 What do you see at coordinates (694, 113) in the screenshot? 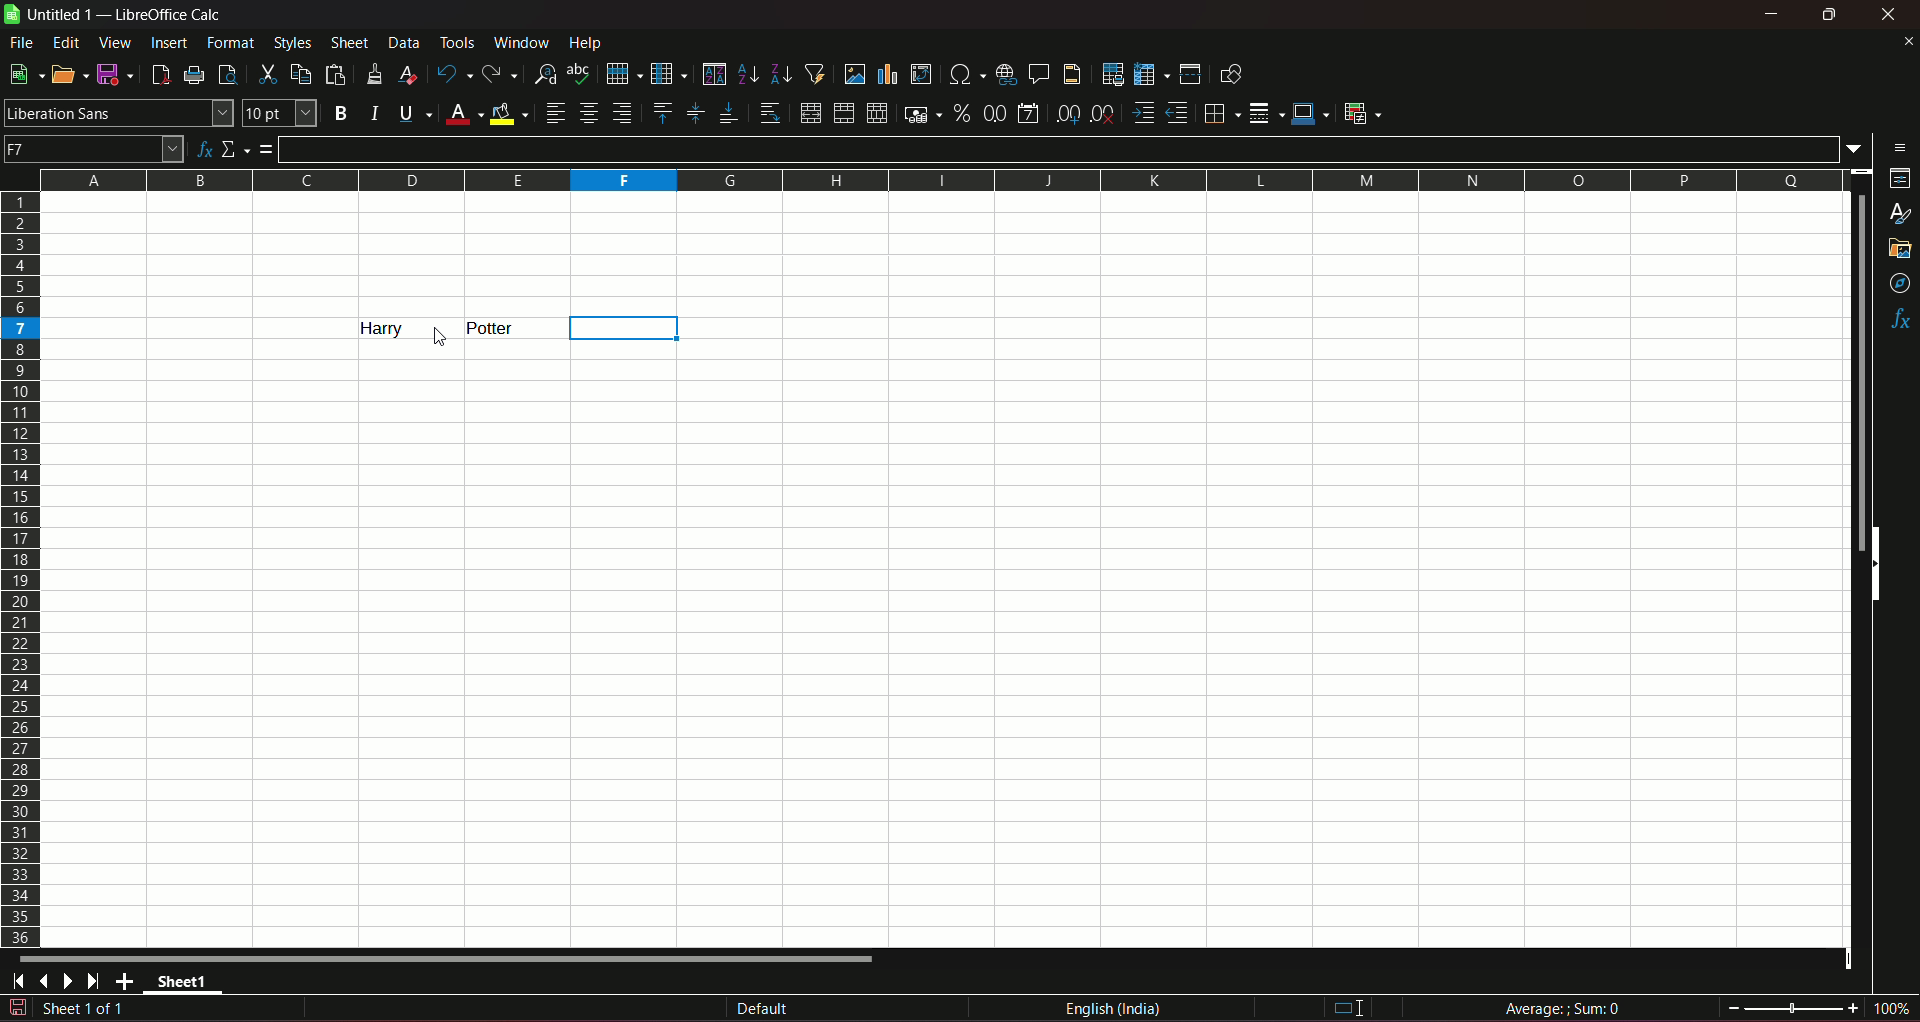
I see `center vertically` at bounding box center [694, 113].